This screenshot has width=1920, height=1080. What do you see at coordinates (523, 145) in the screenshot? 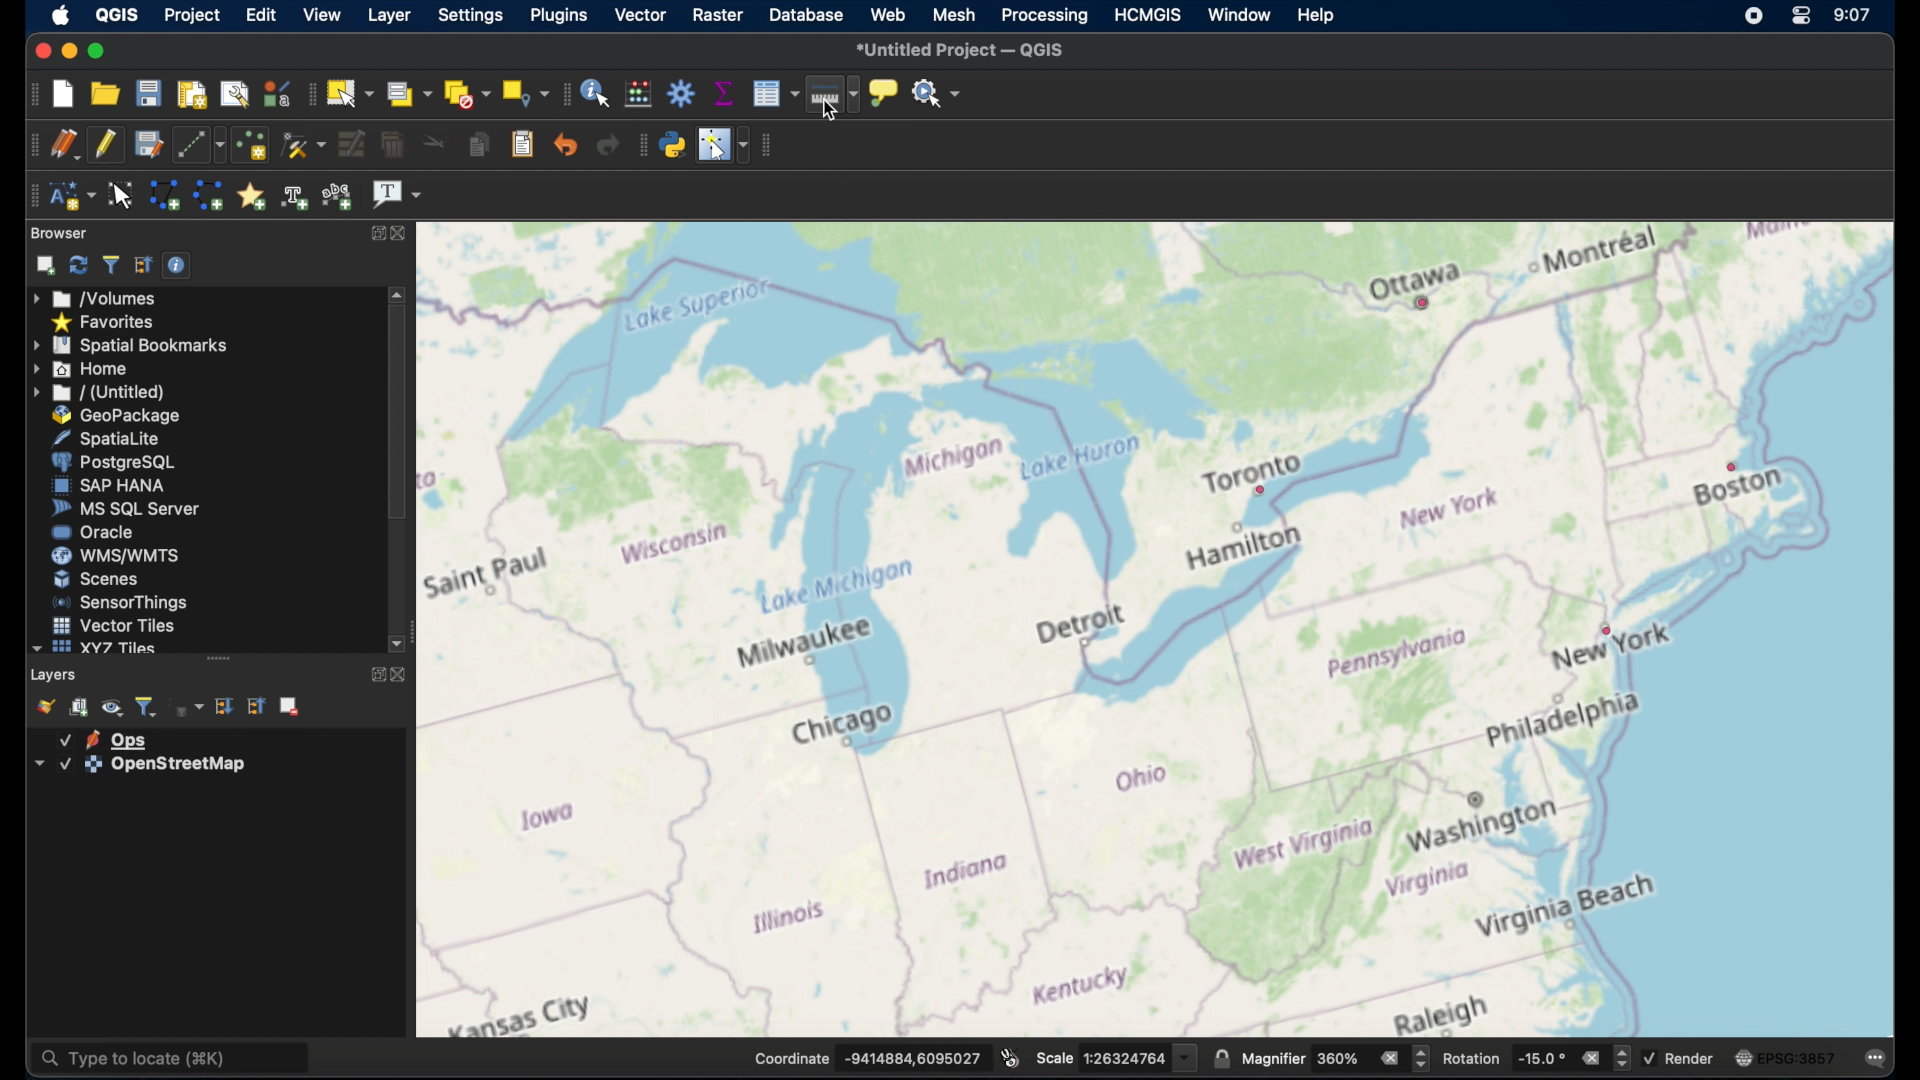
I see `paste features` at bounding box center [523, 145].